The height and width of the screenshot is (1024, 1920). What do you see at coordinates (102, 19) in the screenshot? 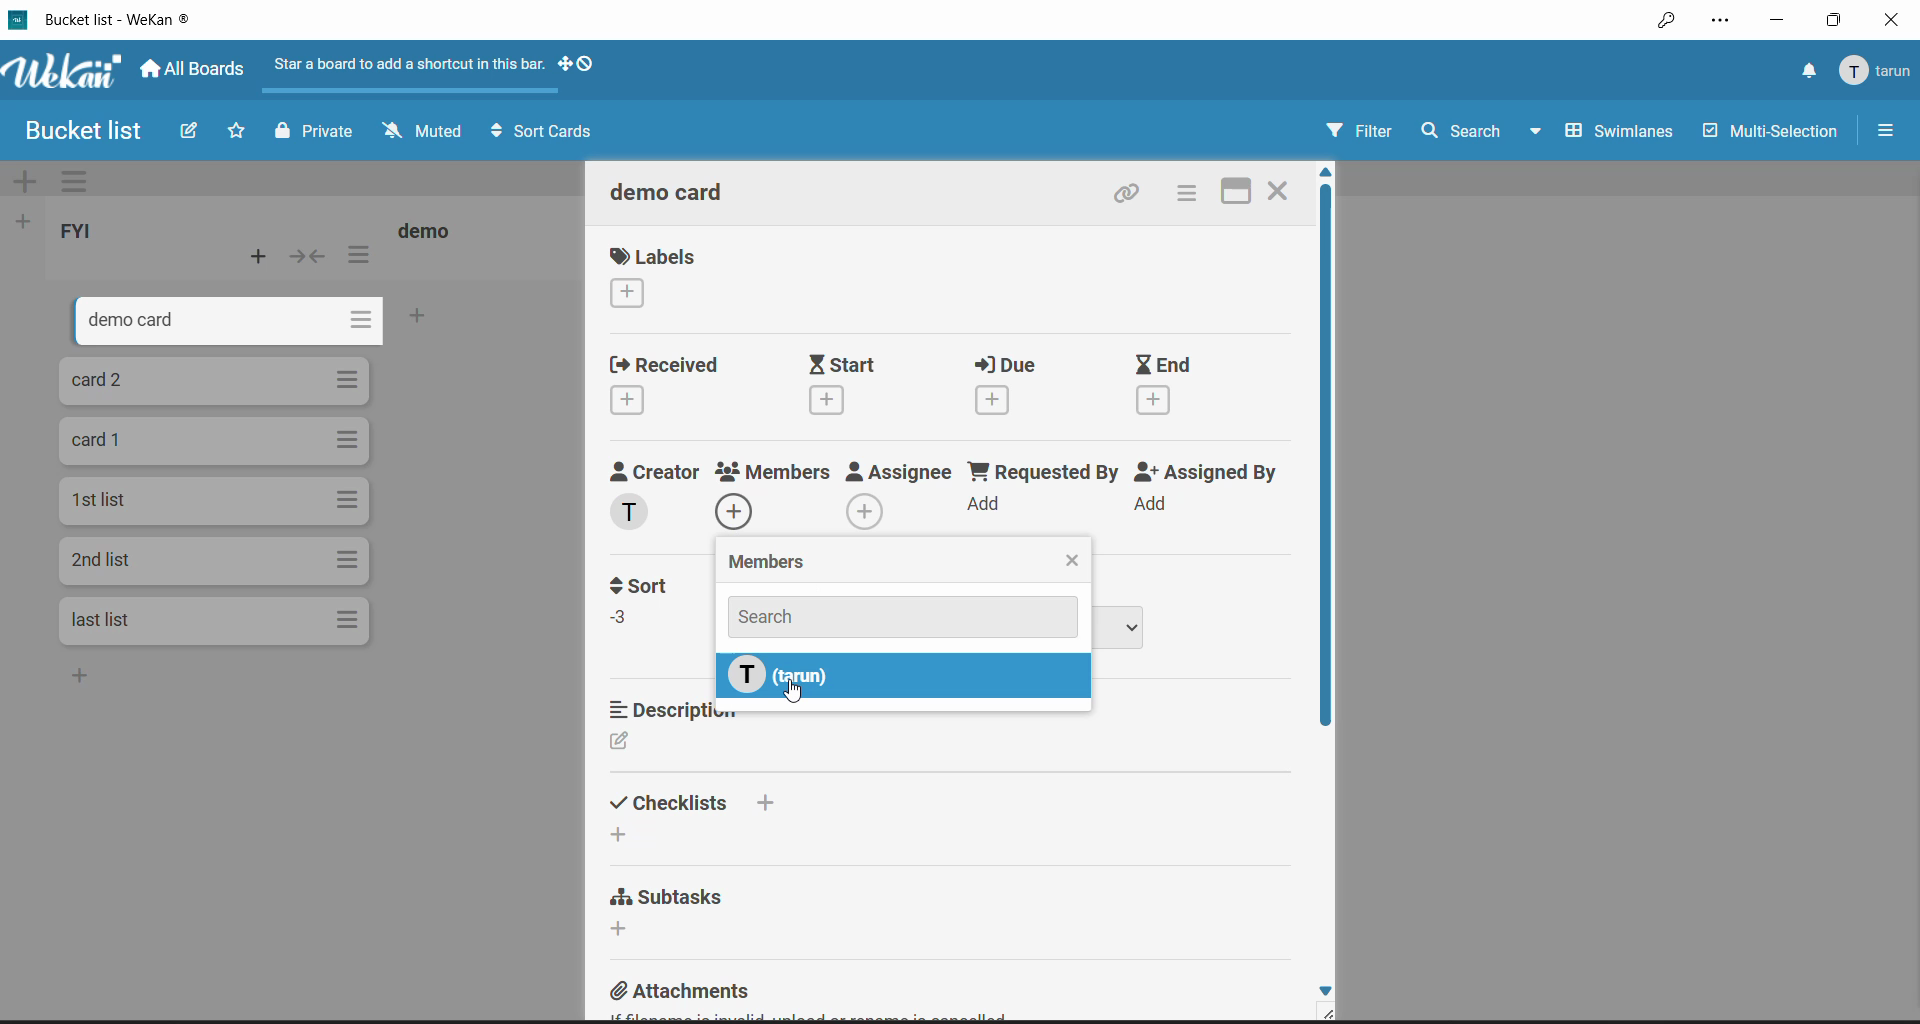
I see `file title` at bounding box center [102, 19].